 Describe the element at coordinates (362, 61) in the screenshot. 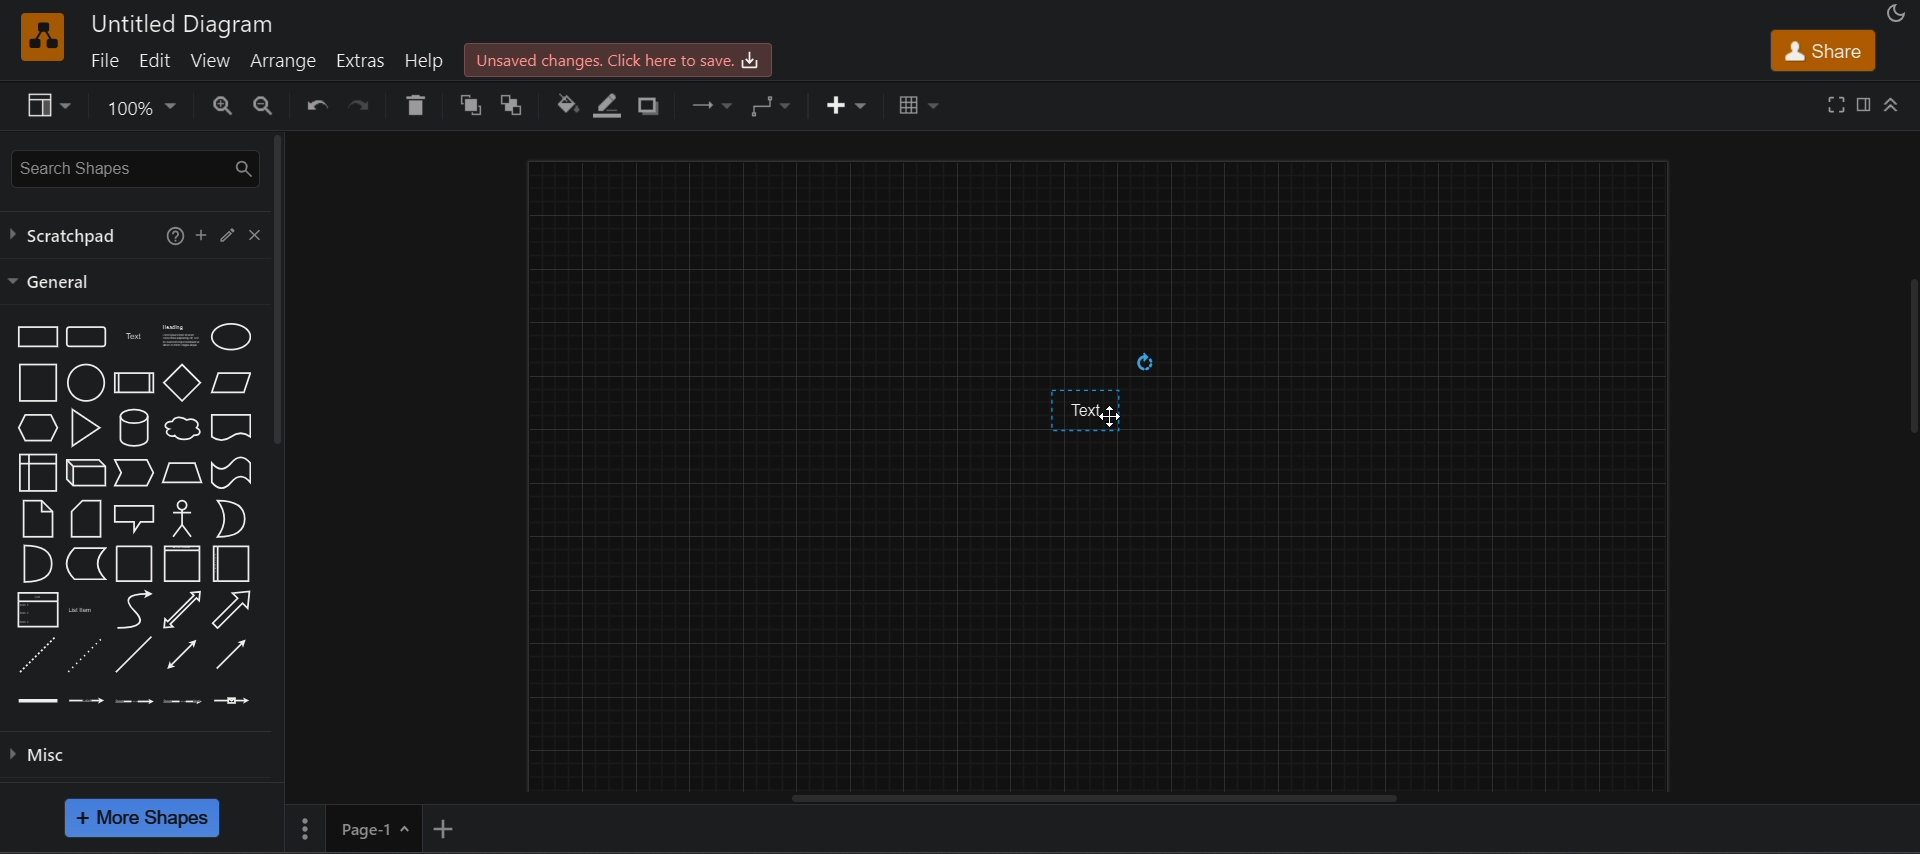

I see `extras` at that location.